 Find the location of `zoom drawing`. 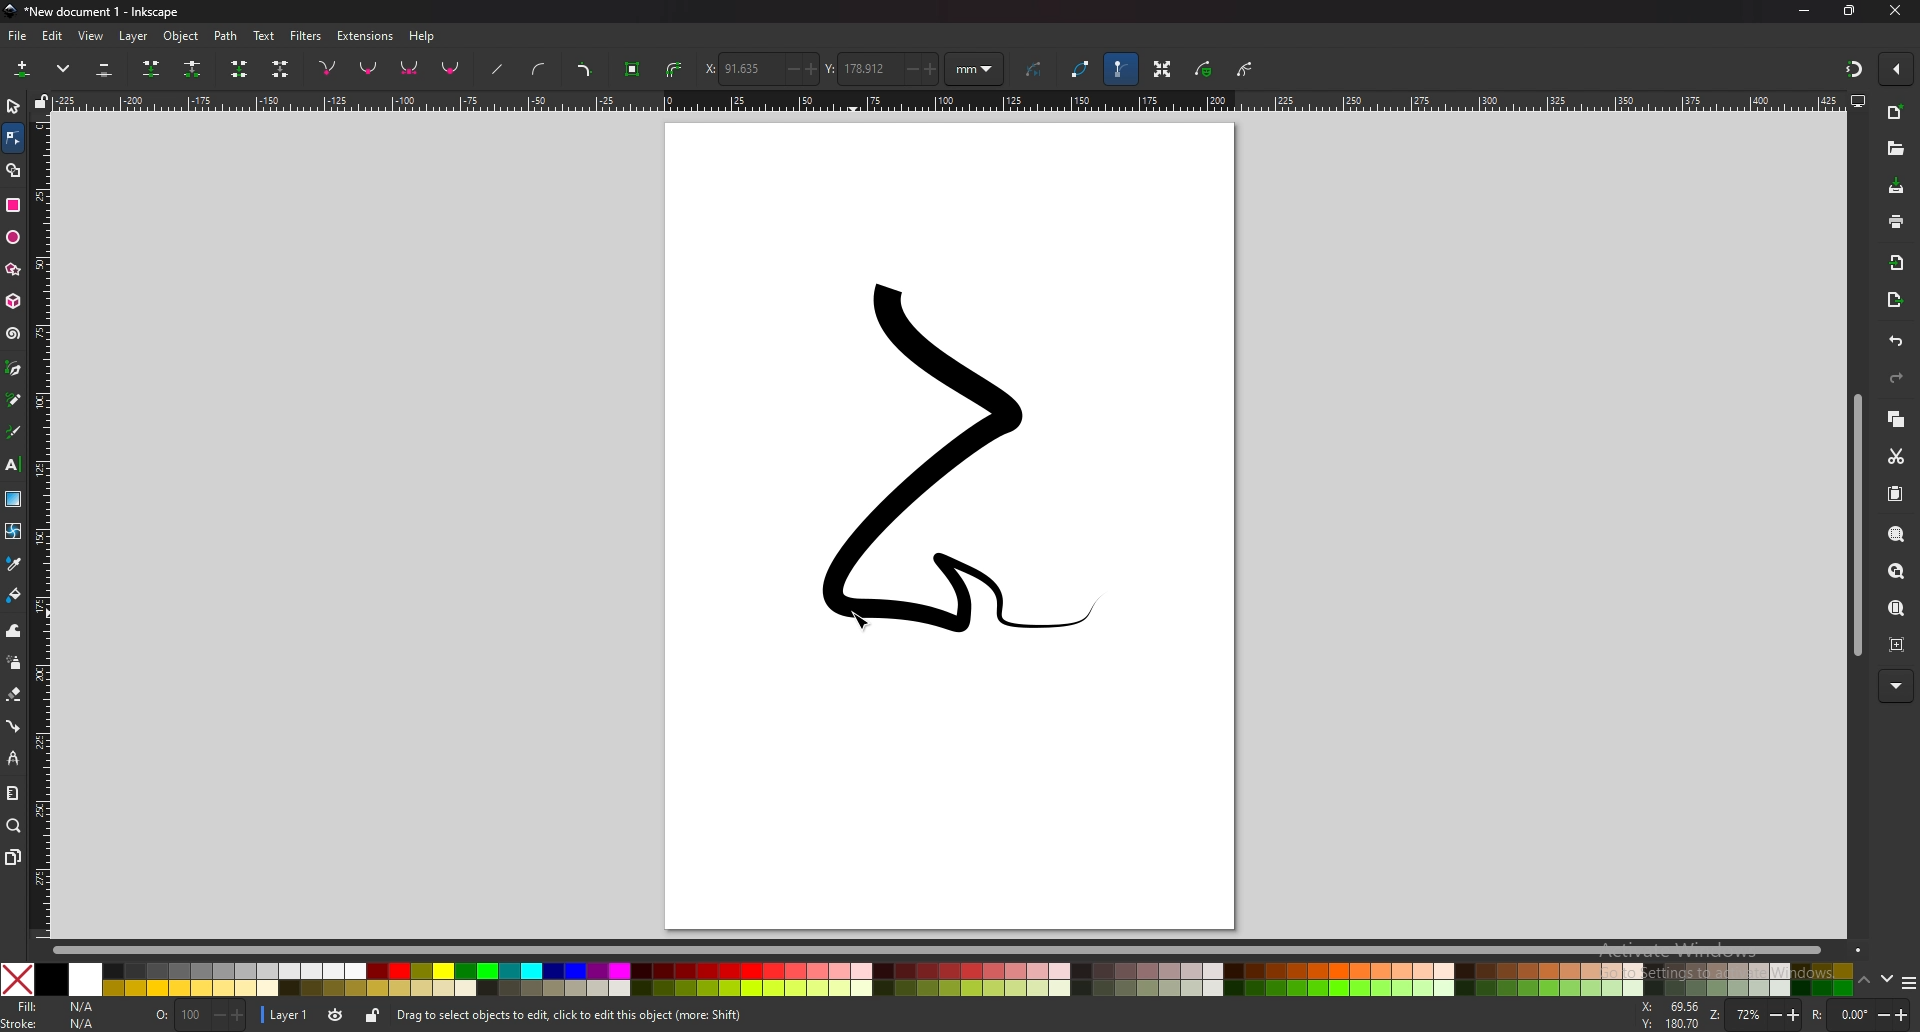

zoom drawing is located at coordinates (1897, 571).